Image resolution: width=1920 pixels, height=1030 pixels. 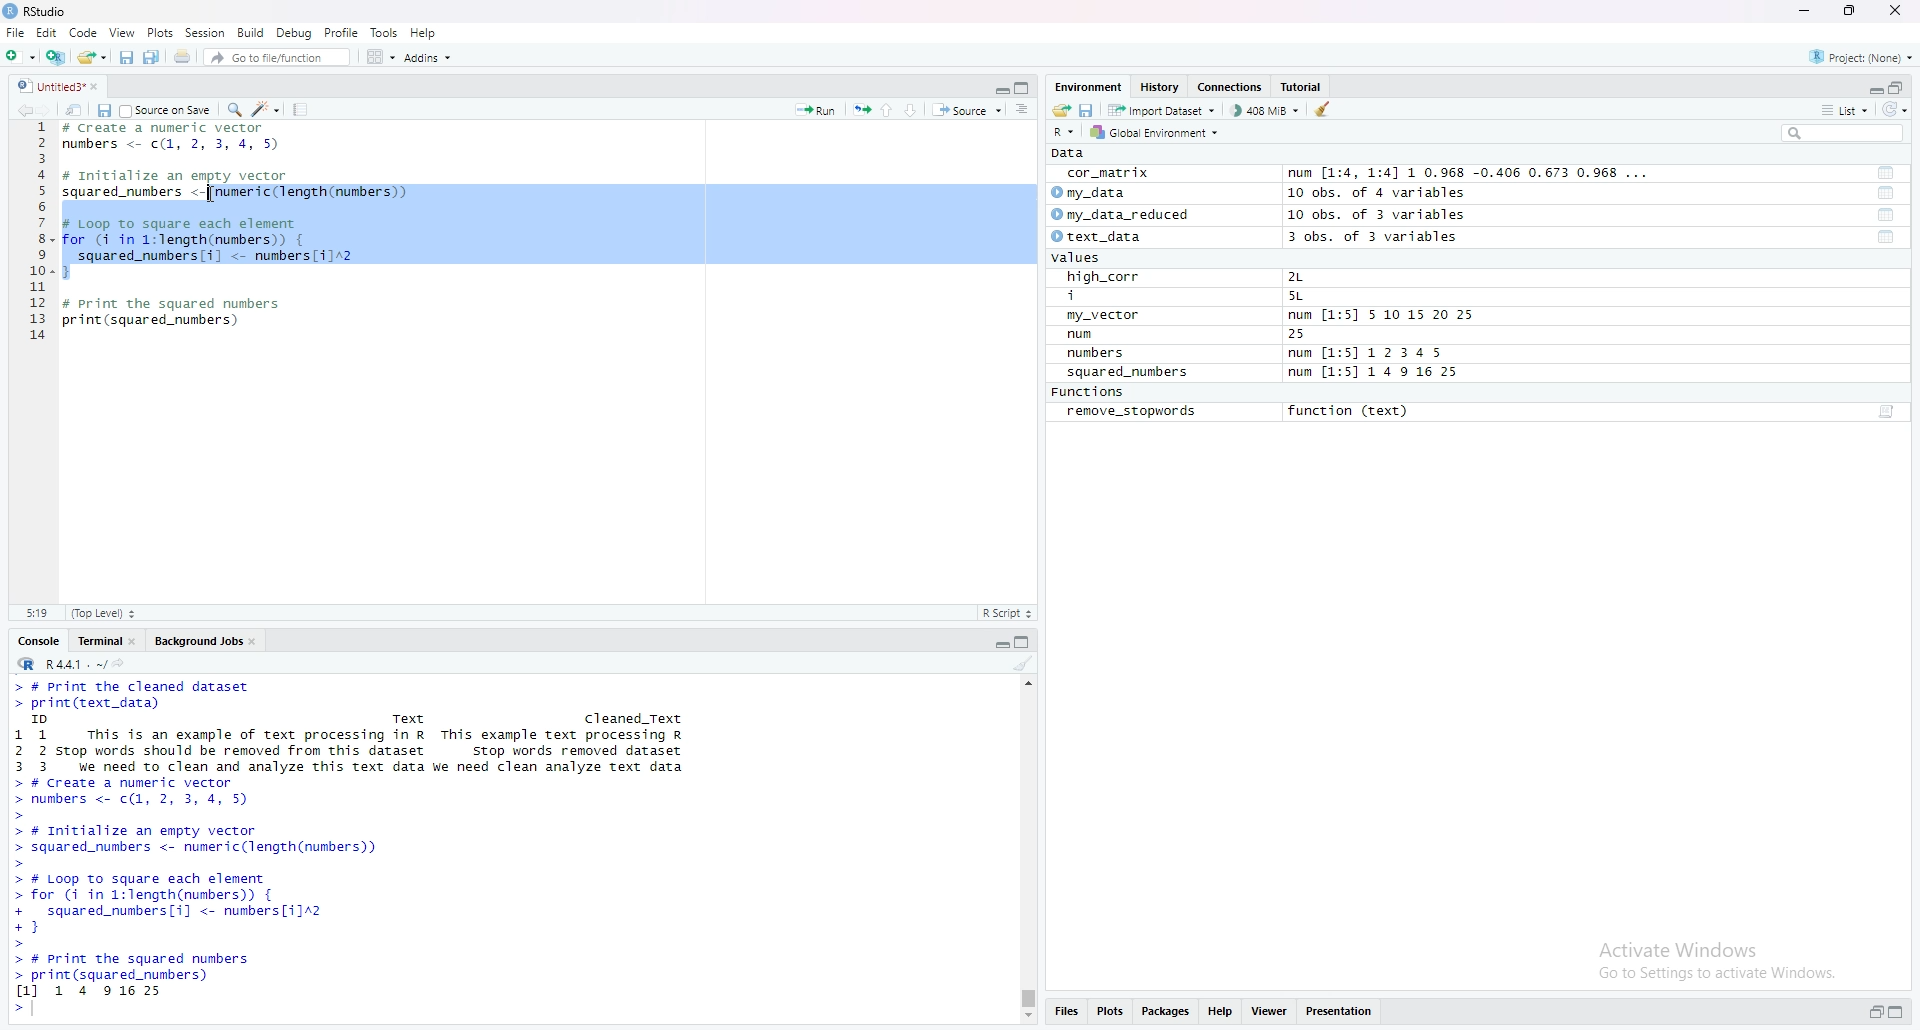 What do you see at coordinates (1026, 681) in the screenshot?
I see `scrollbar up` at bounding box center [1026, 681].